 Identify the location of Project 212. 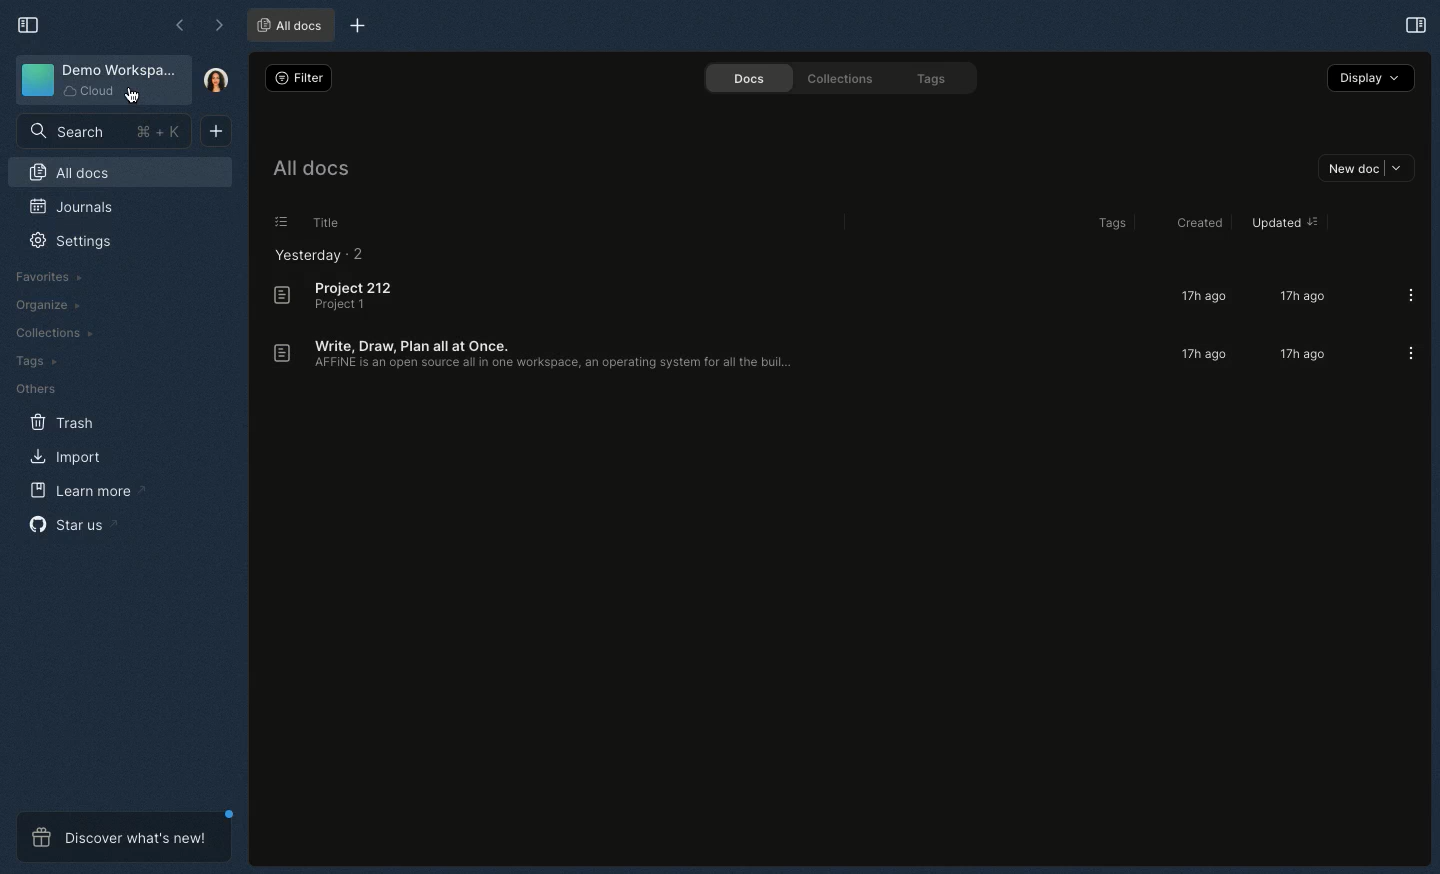
(336, 297).